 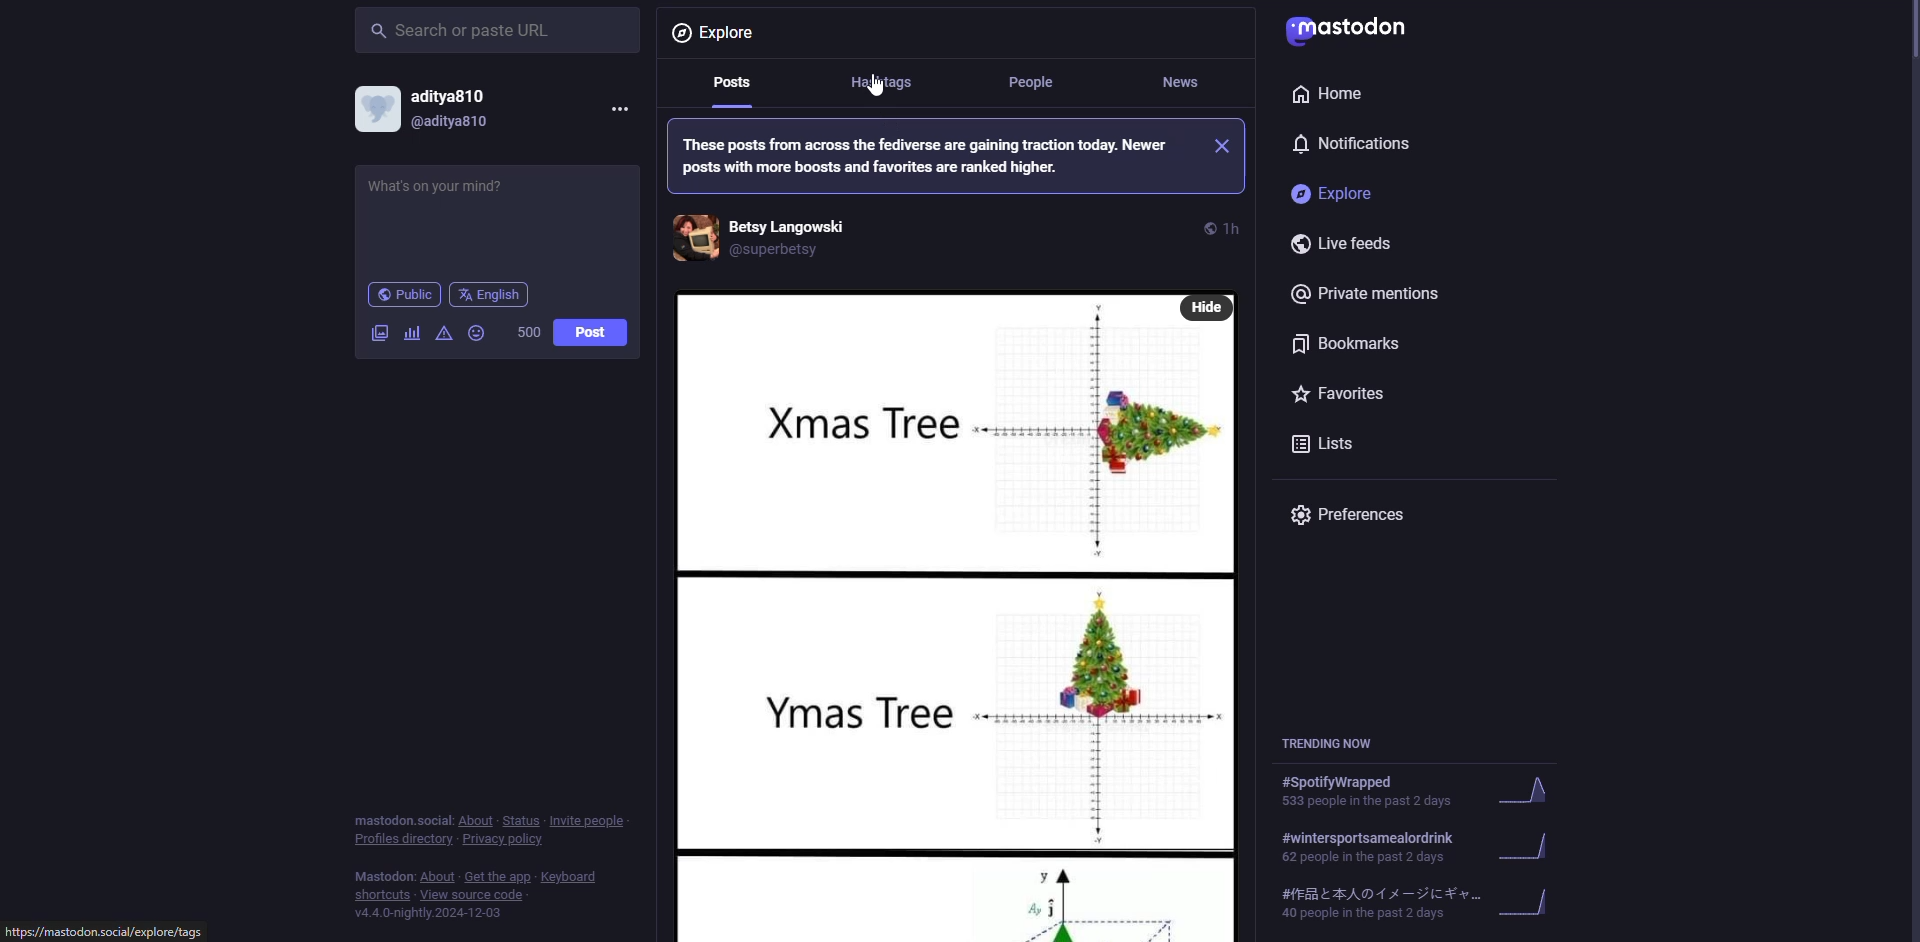 I want to click on trending , so click(x=1335, y=743).